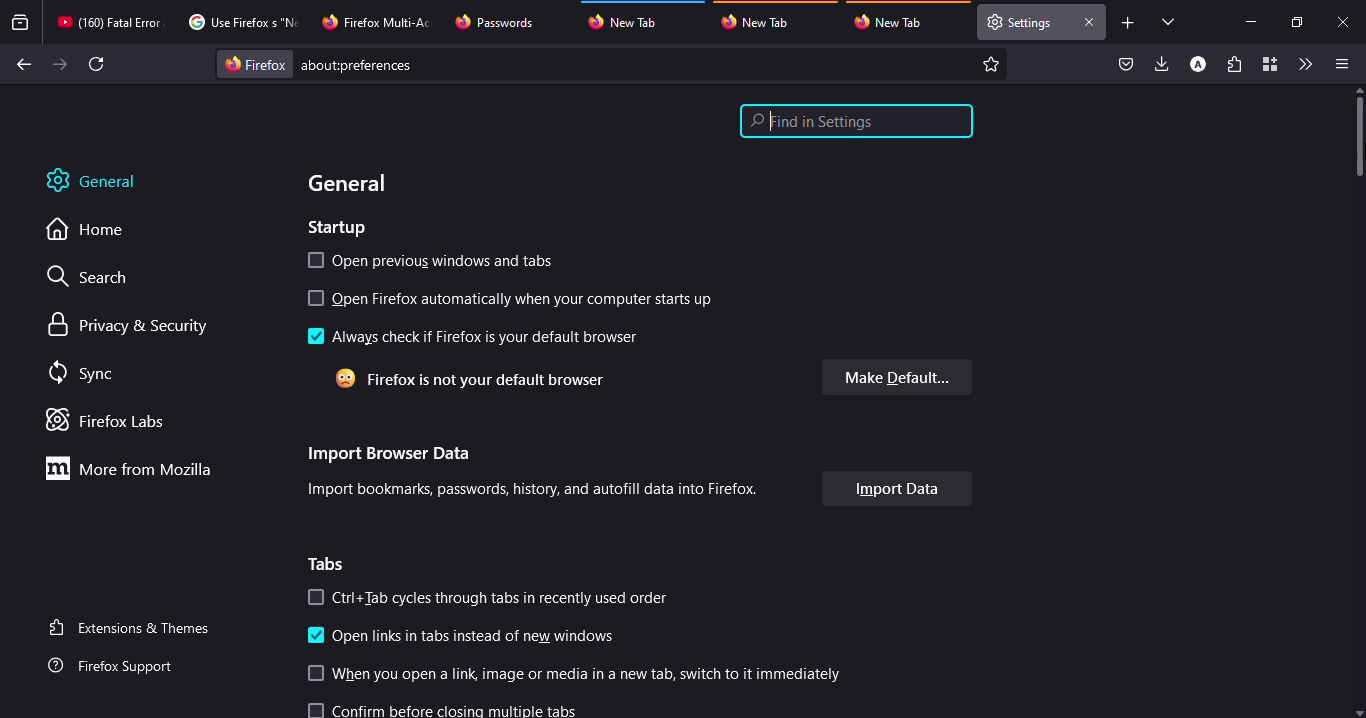  I want to click on container, so click(1268, 65).